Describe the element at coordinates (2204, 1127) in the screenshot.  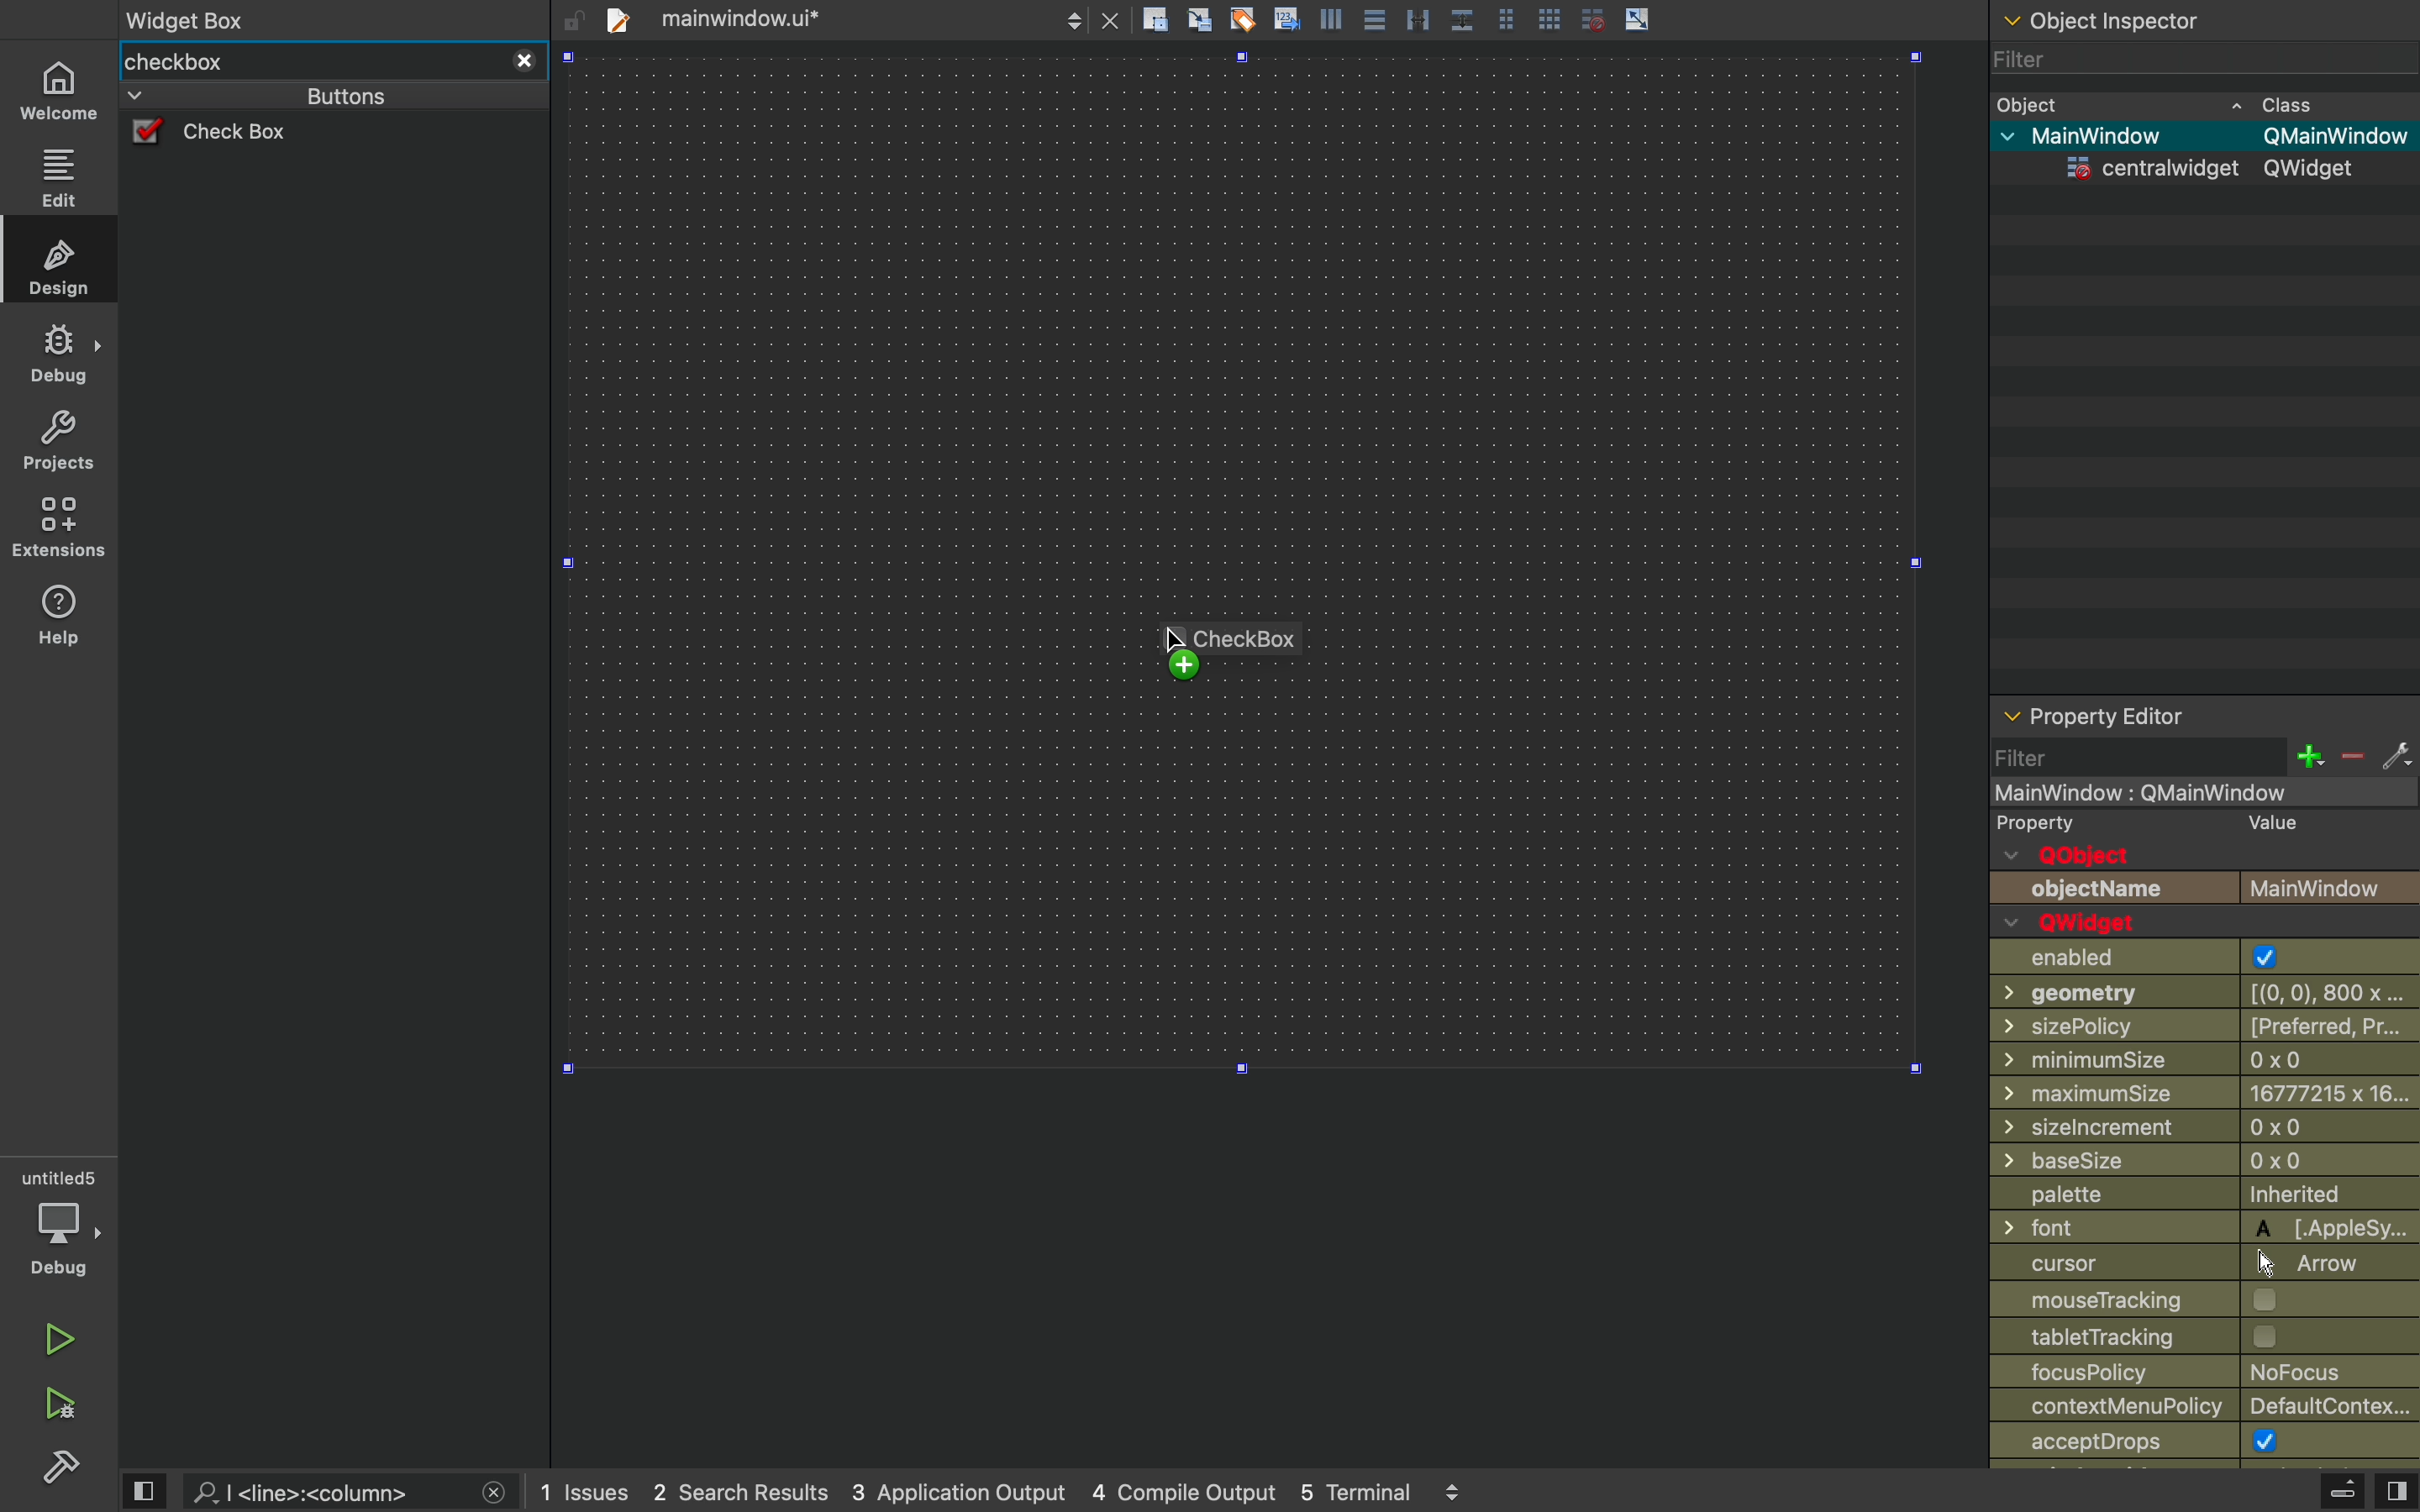
I see `size increment` at that location.